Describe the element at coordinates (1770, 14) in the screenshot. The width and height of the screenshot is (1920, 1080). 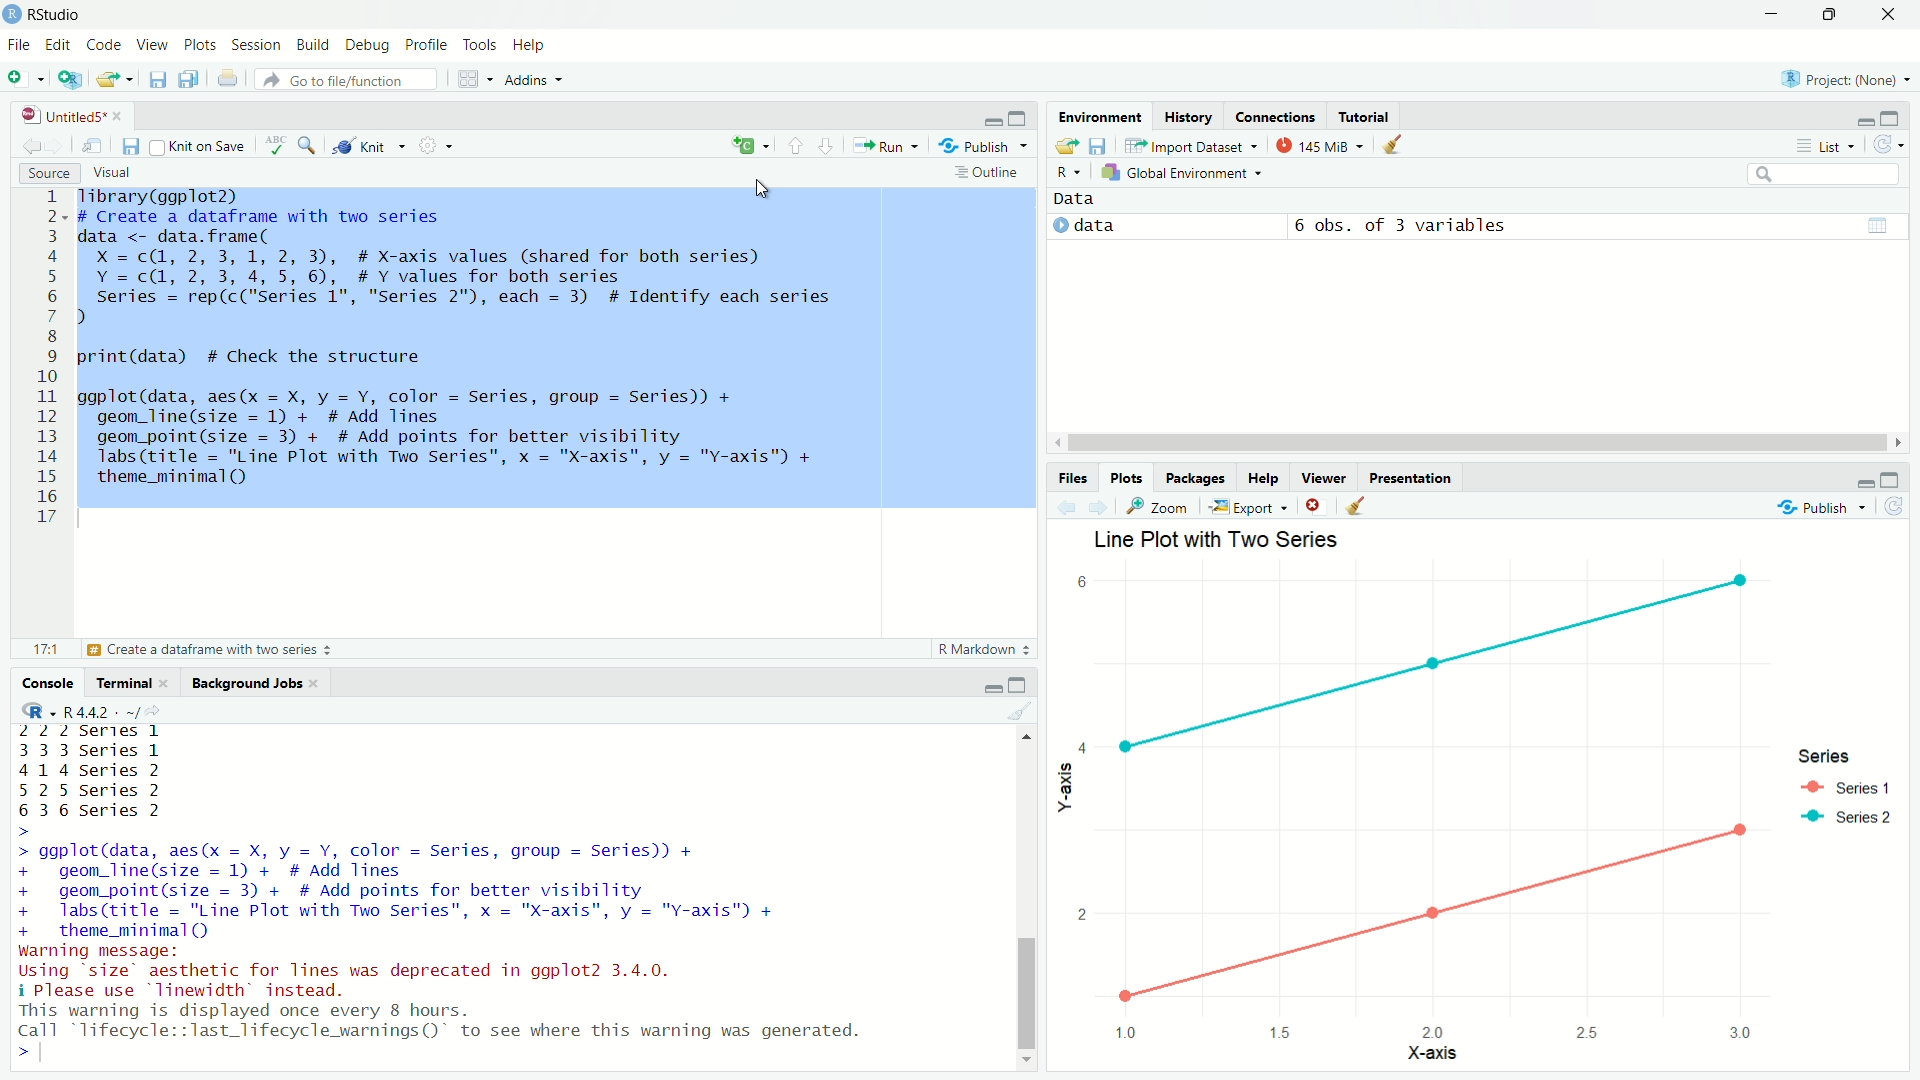
I see `minimize` at that location.